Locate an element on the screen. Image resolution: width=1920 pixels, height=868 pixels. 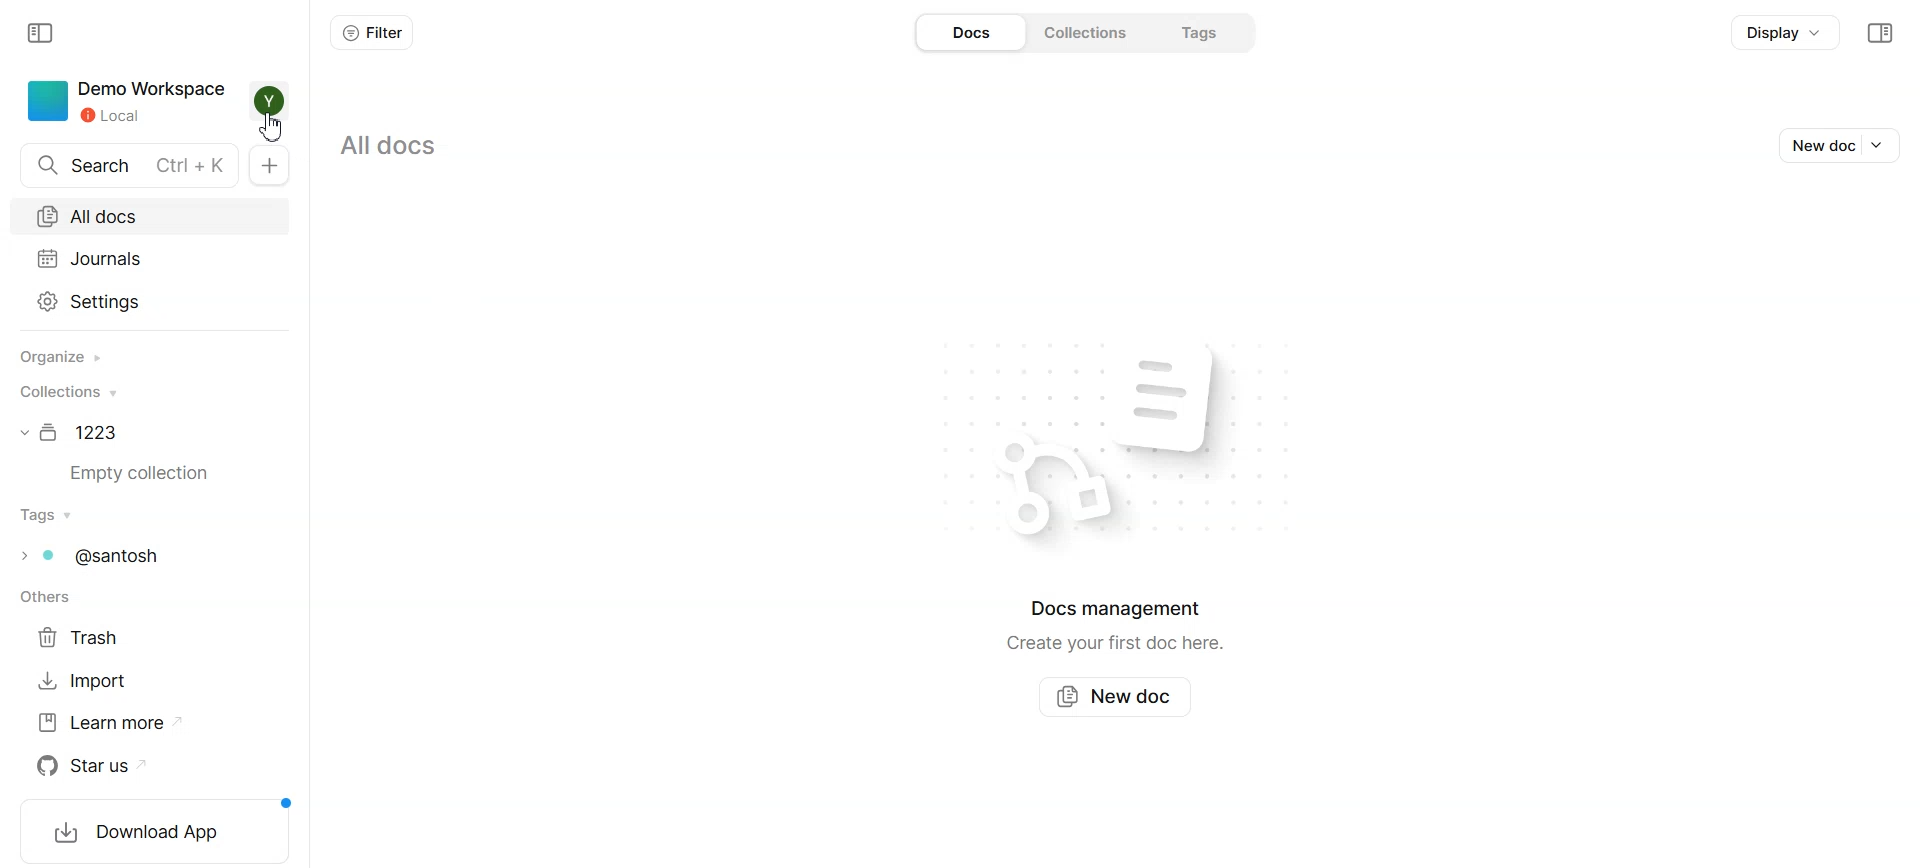
Filter is located at coordinates (372, 33).